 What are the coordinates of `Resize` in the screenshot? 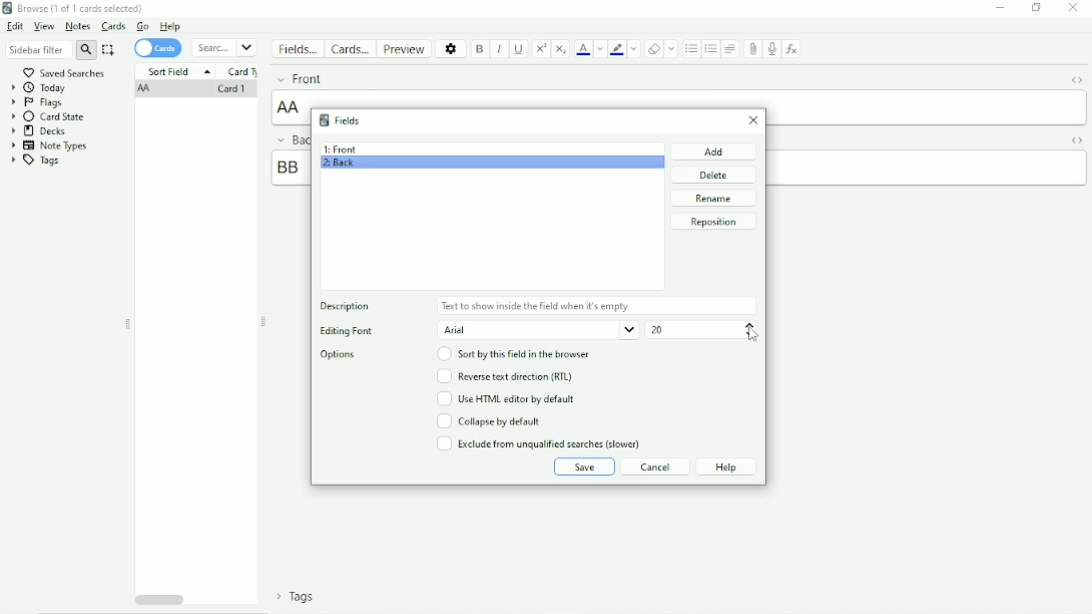 It's located at (128, 324).